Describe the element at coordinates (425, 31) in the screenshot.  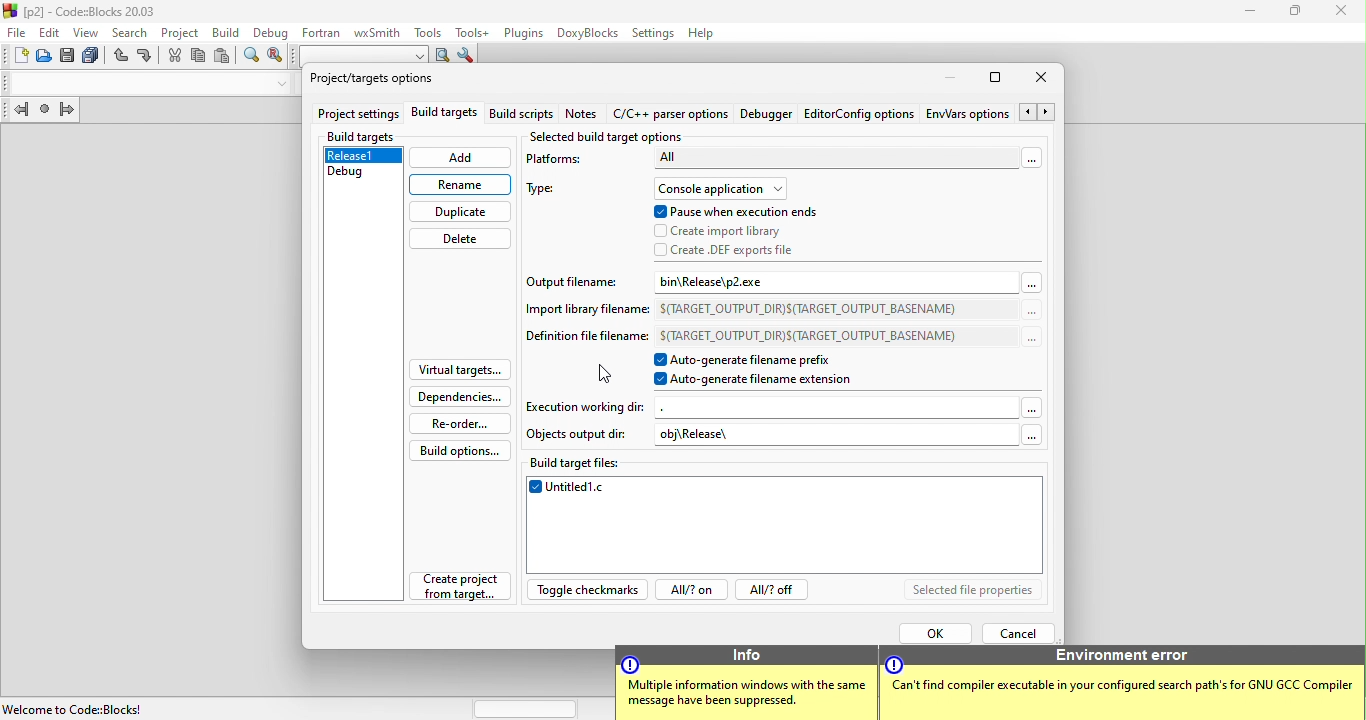
I see `tools` at that location.